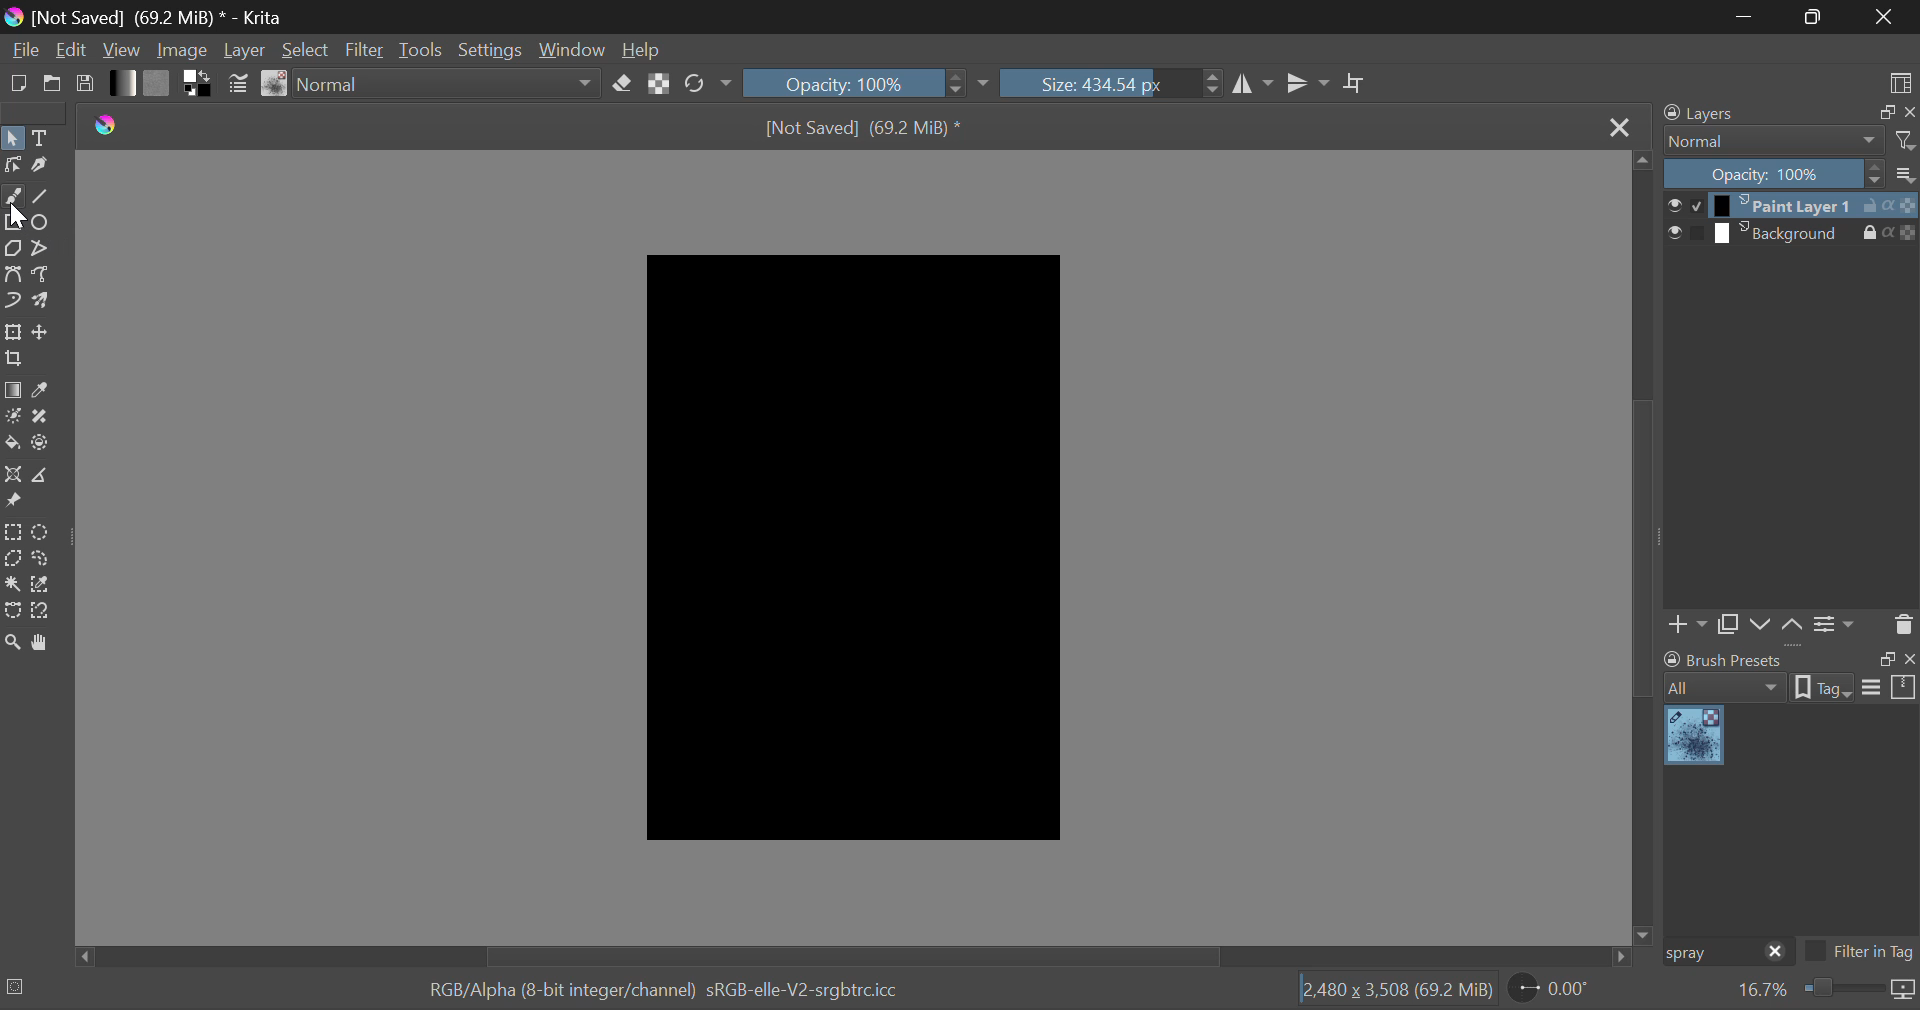 This screenshot has width=1920, height=1010. I want to click on Lock Alpha, so click(660, 83).